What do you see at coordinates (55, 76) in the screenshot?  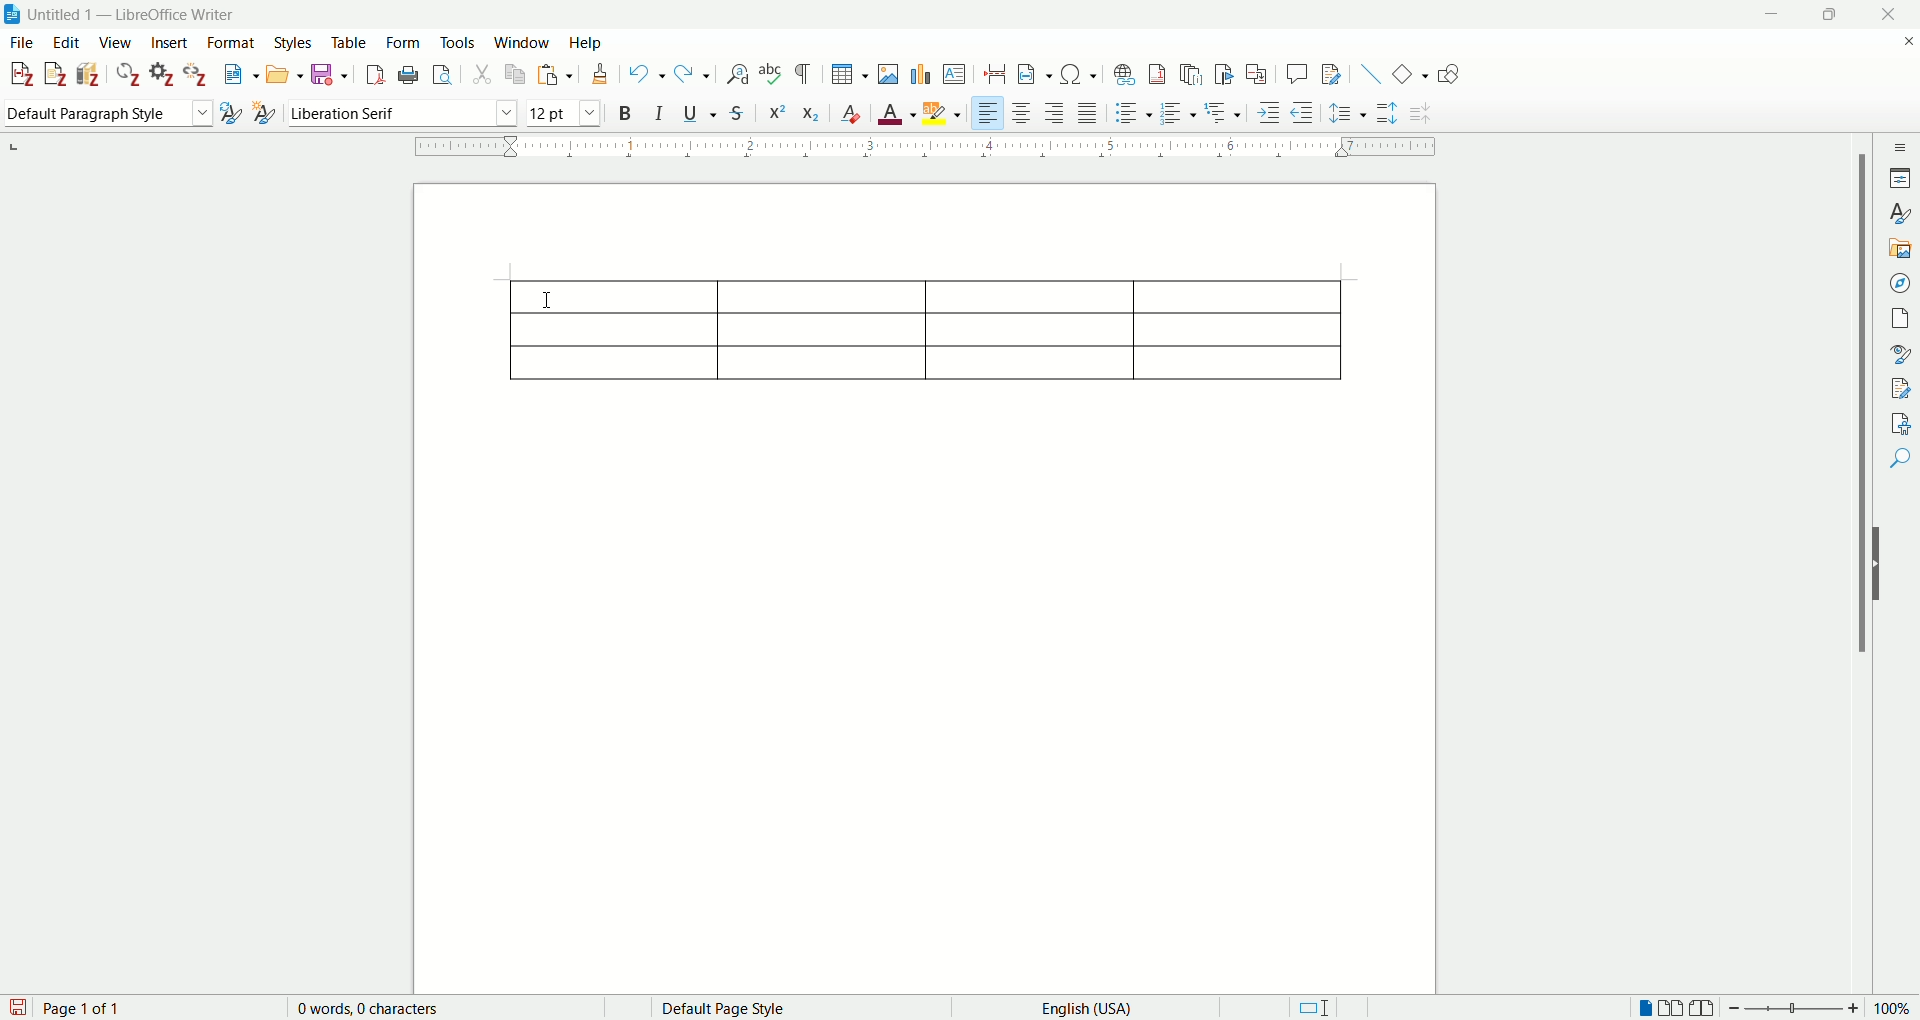 I see `add note` at bounding box center [55, 76].